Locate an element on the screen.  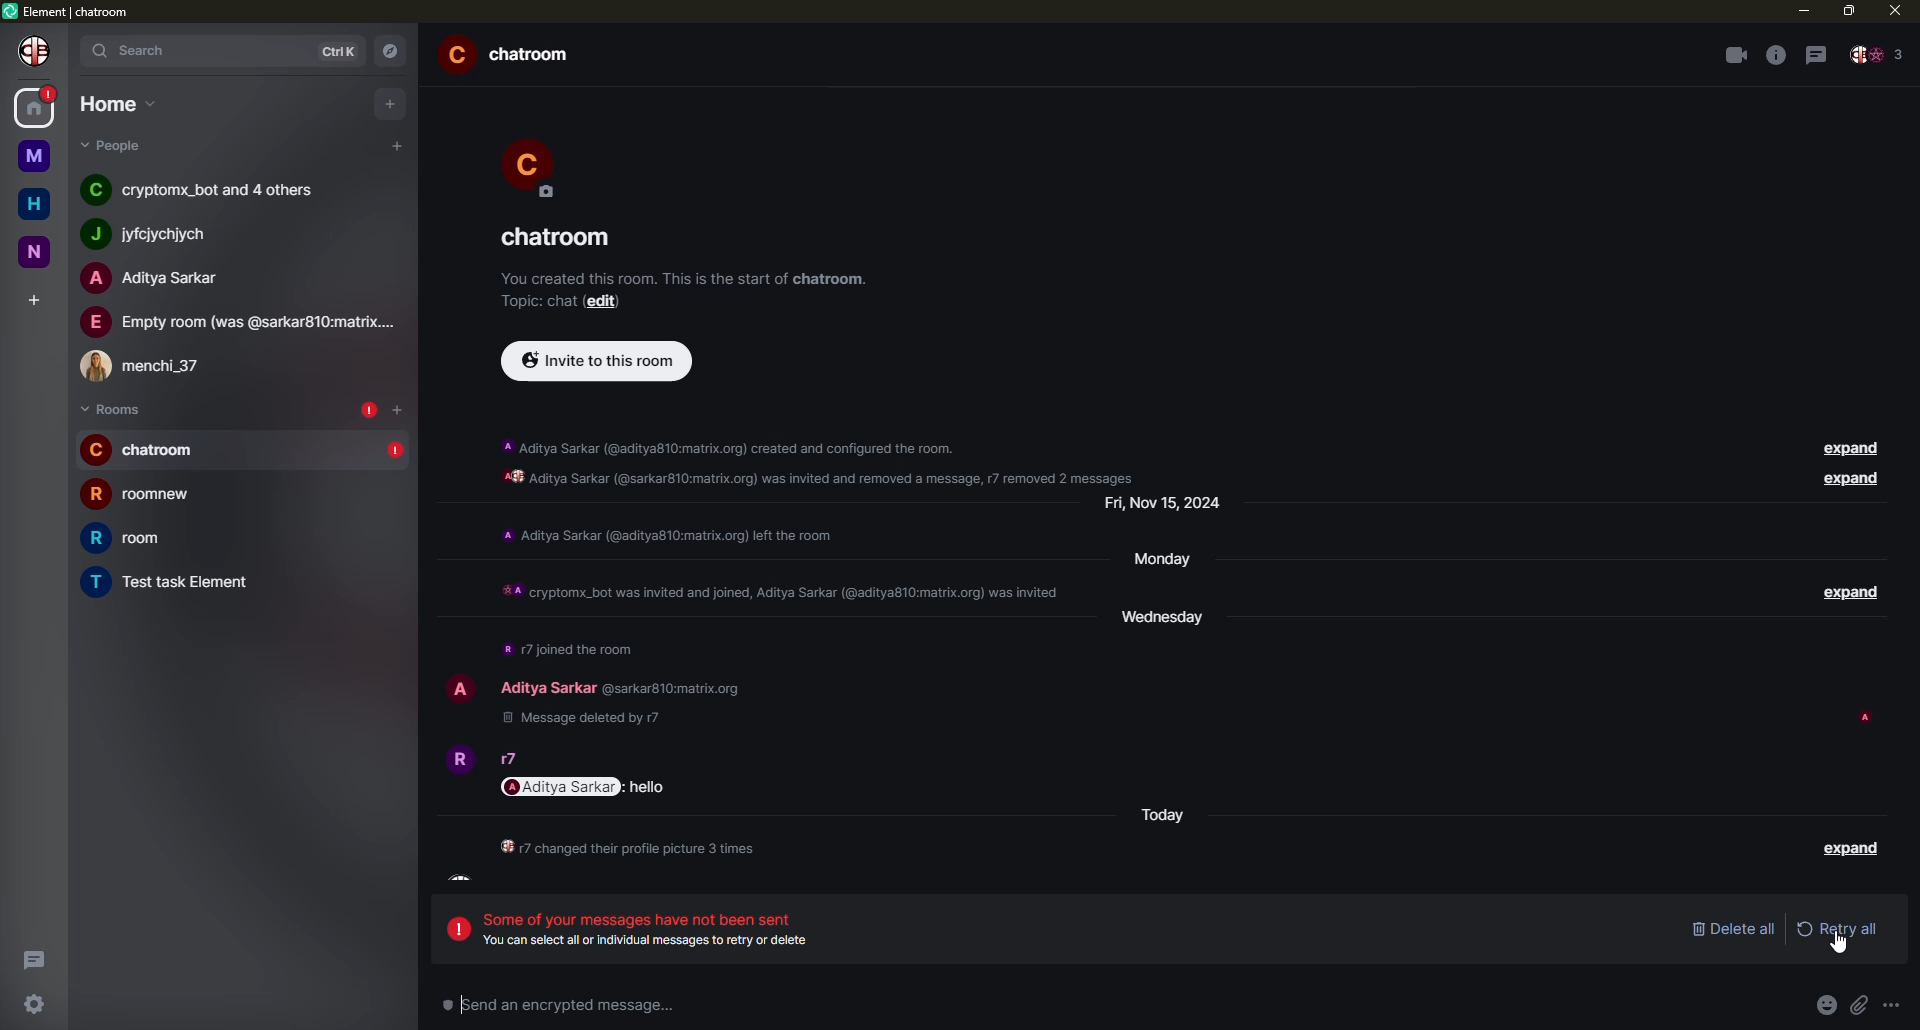
min is located at coordinates (1801, 12).